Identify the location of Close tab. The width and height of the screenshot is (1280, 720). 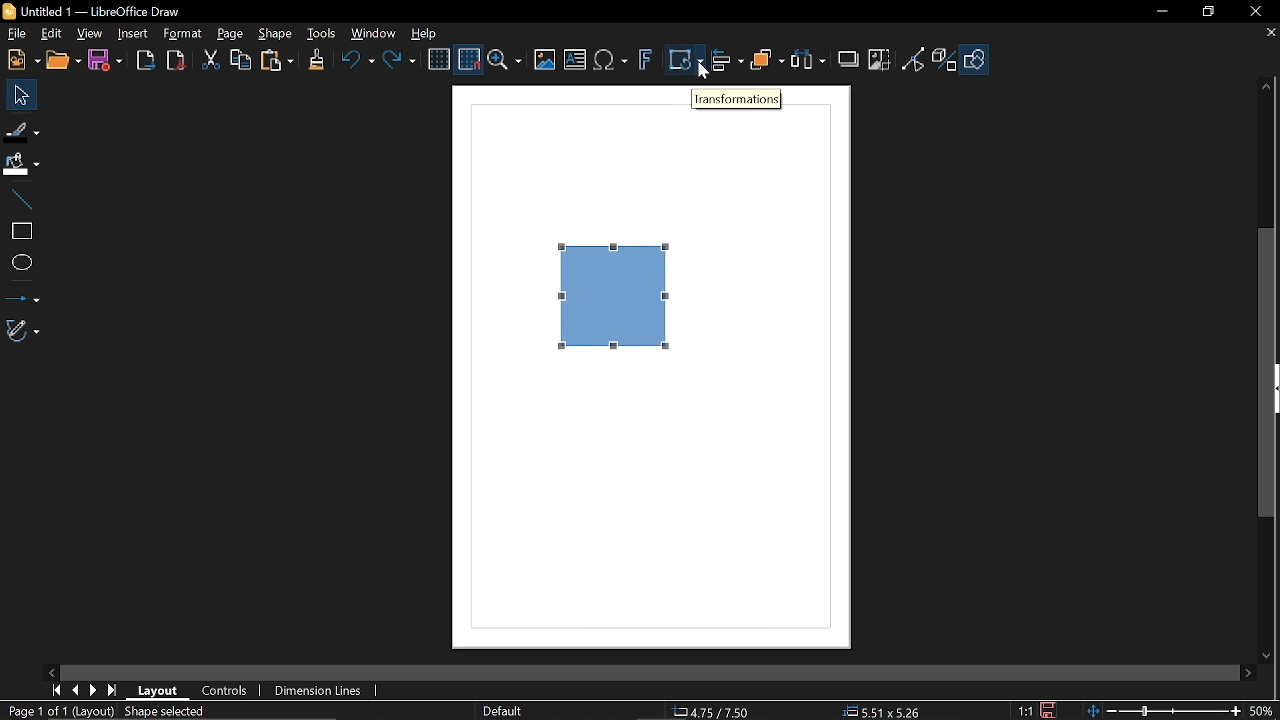
(1272, 33).